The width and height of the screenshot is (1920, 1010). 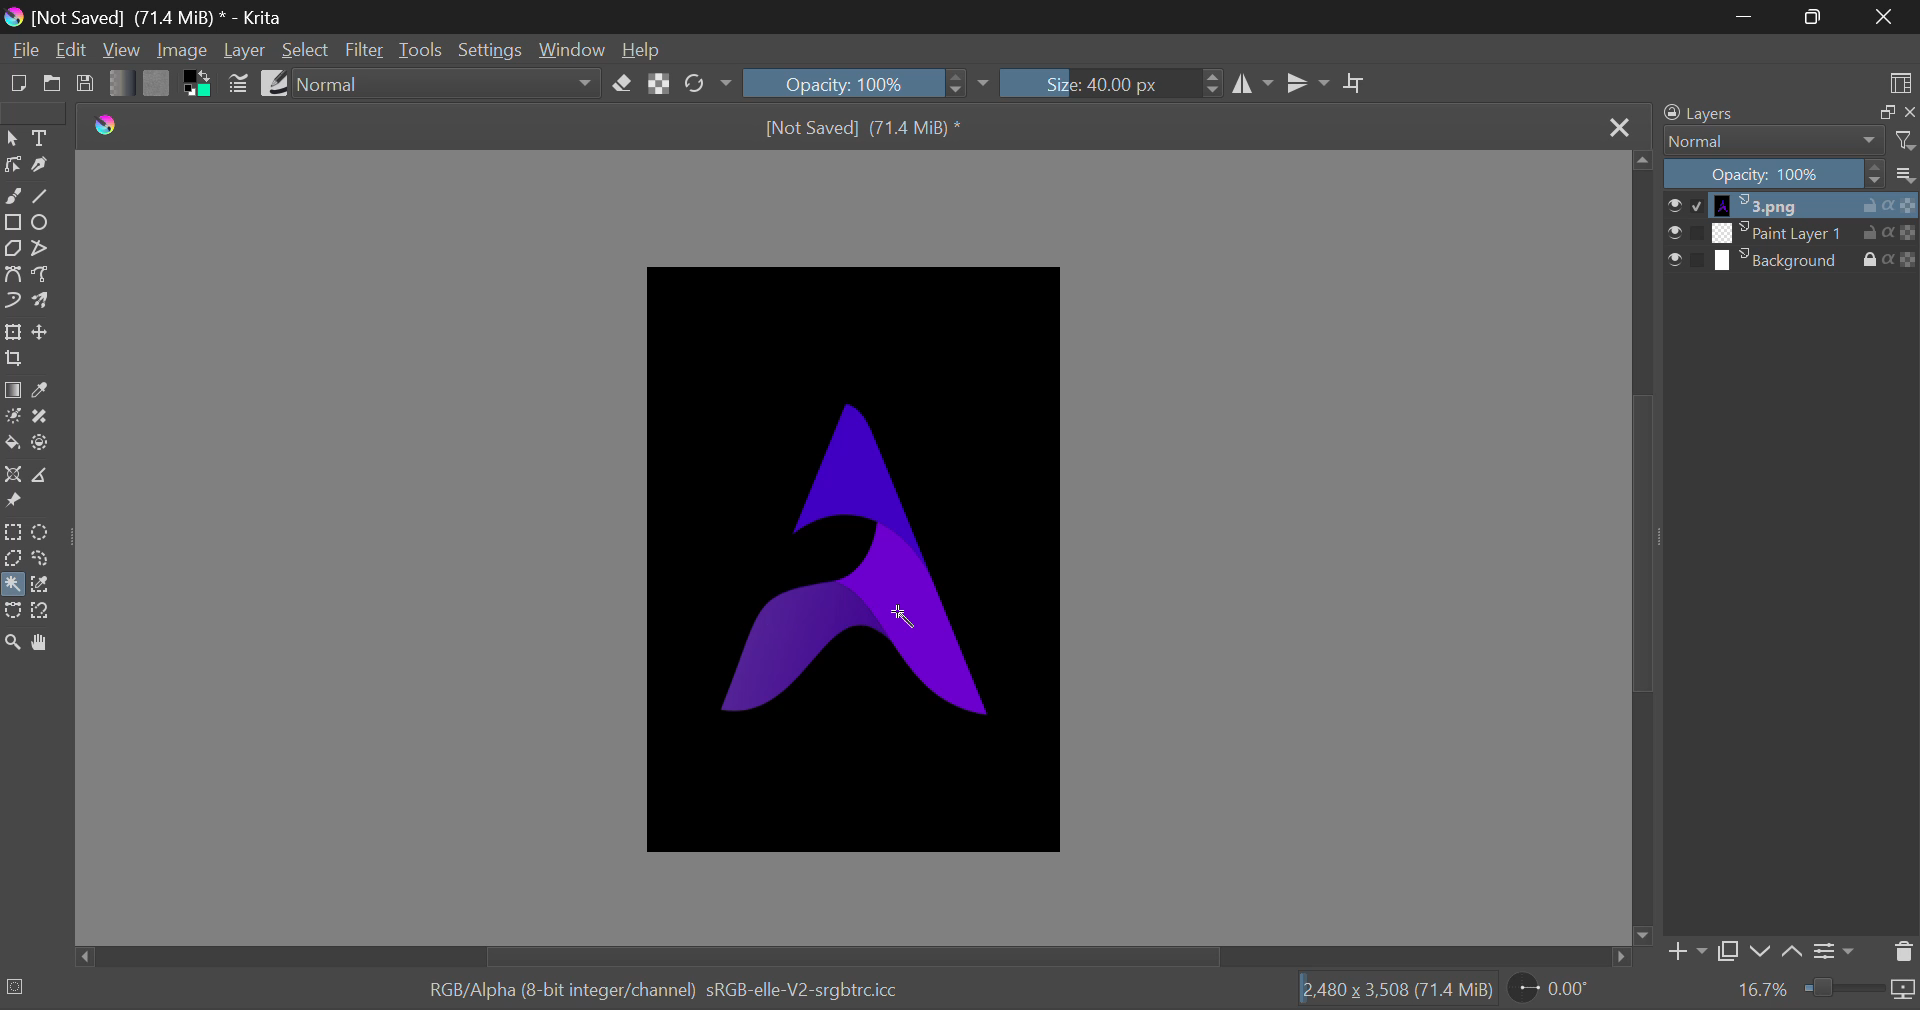 I want to click on Add Layer, so click(x=1686, y=952).